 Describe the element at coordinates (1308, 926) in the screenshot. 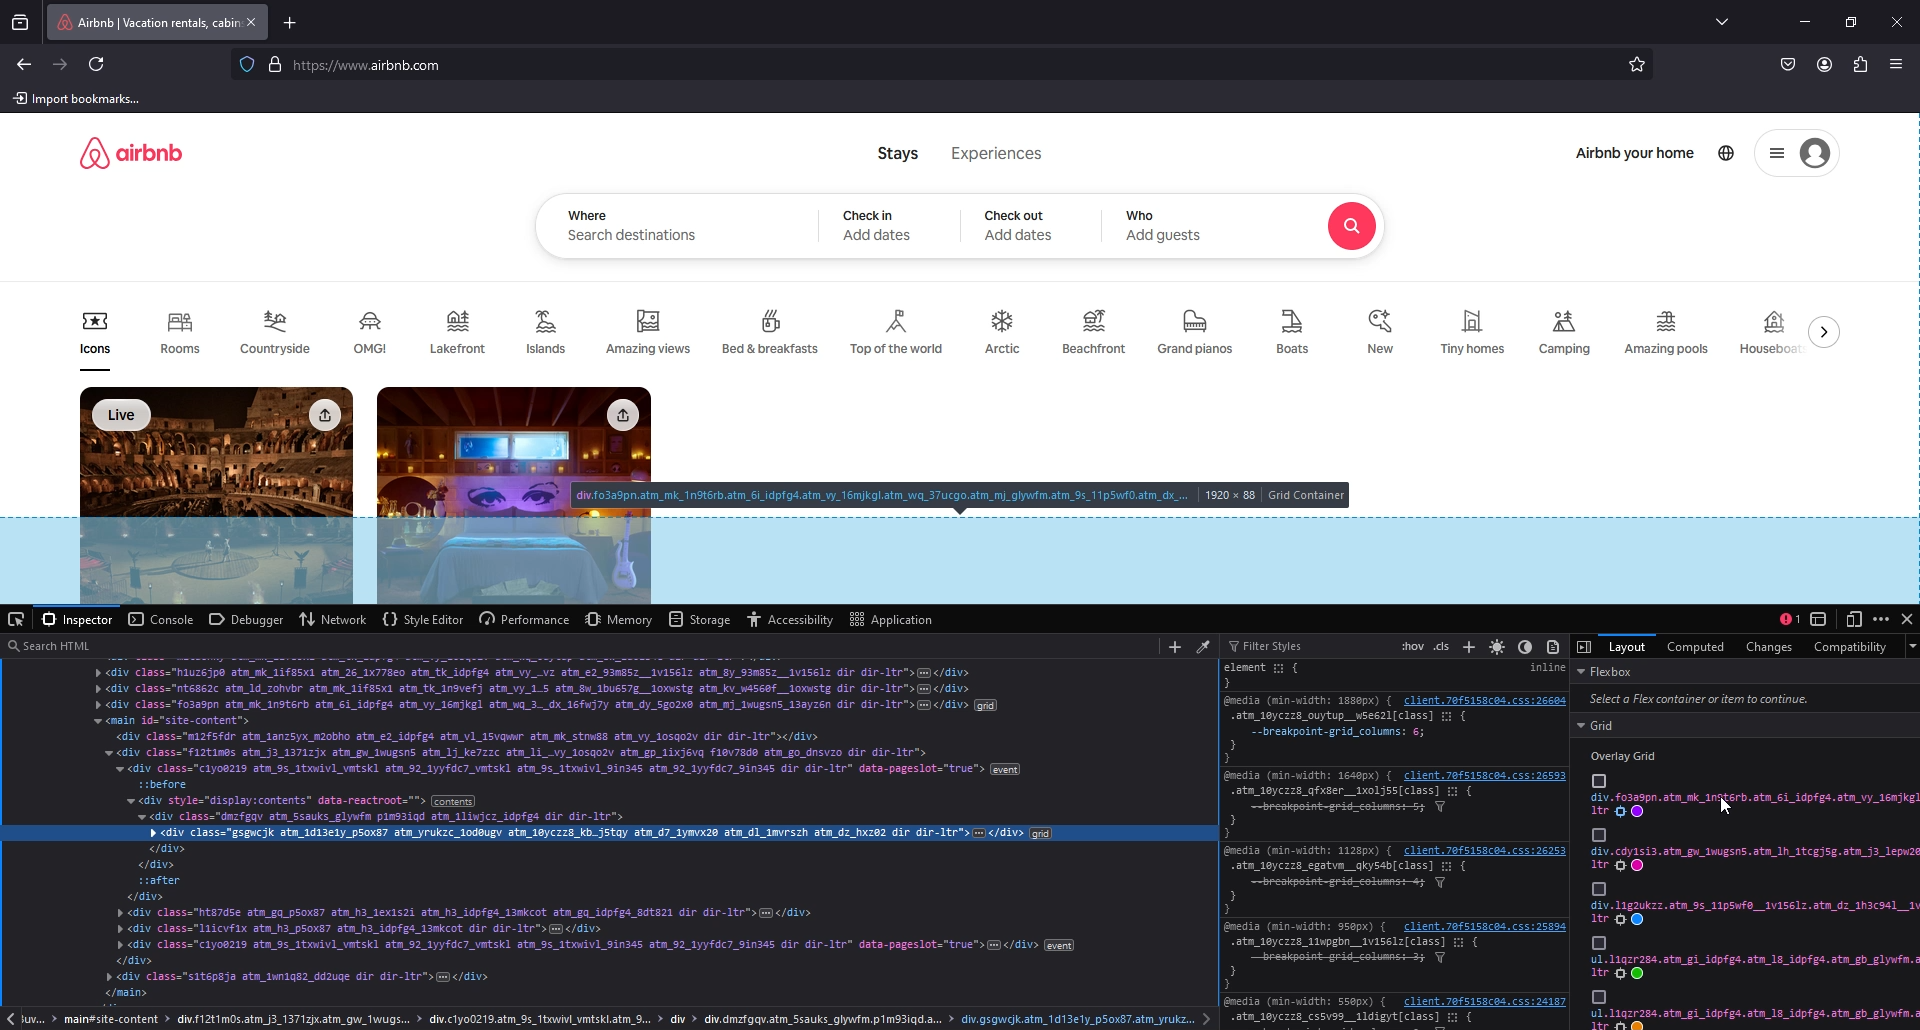

I see `media query ` at that location.